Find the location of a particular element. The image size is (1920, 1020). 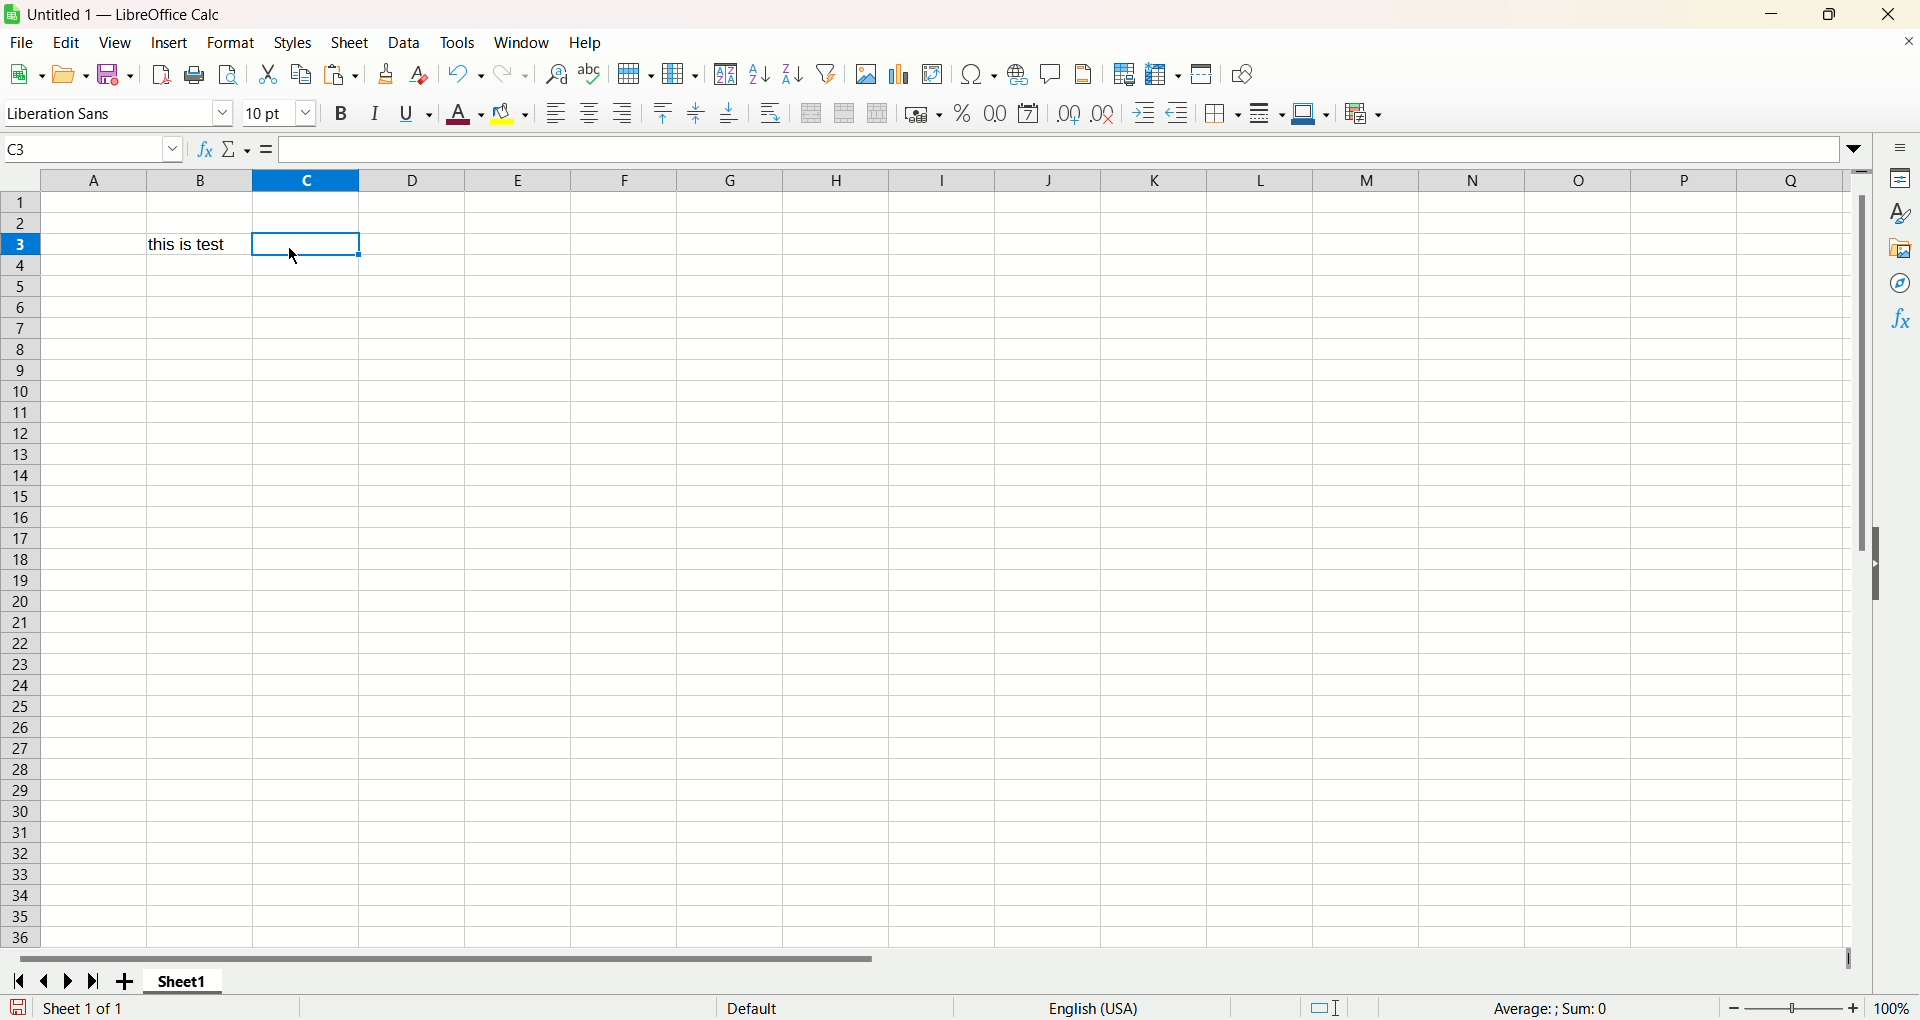

insert is located at coordinates (170, 42).